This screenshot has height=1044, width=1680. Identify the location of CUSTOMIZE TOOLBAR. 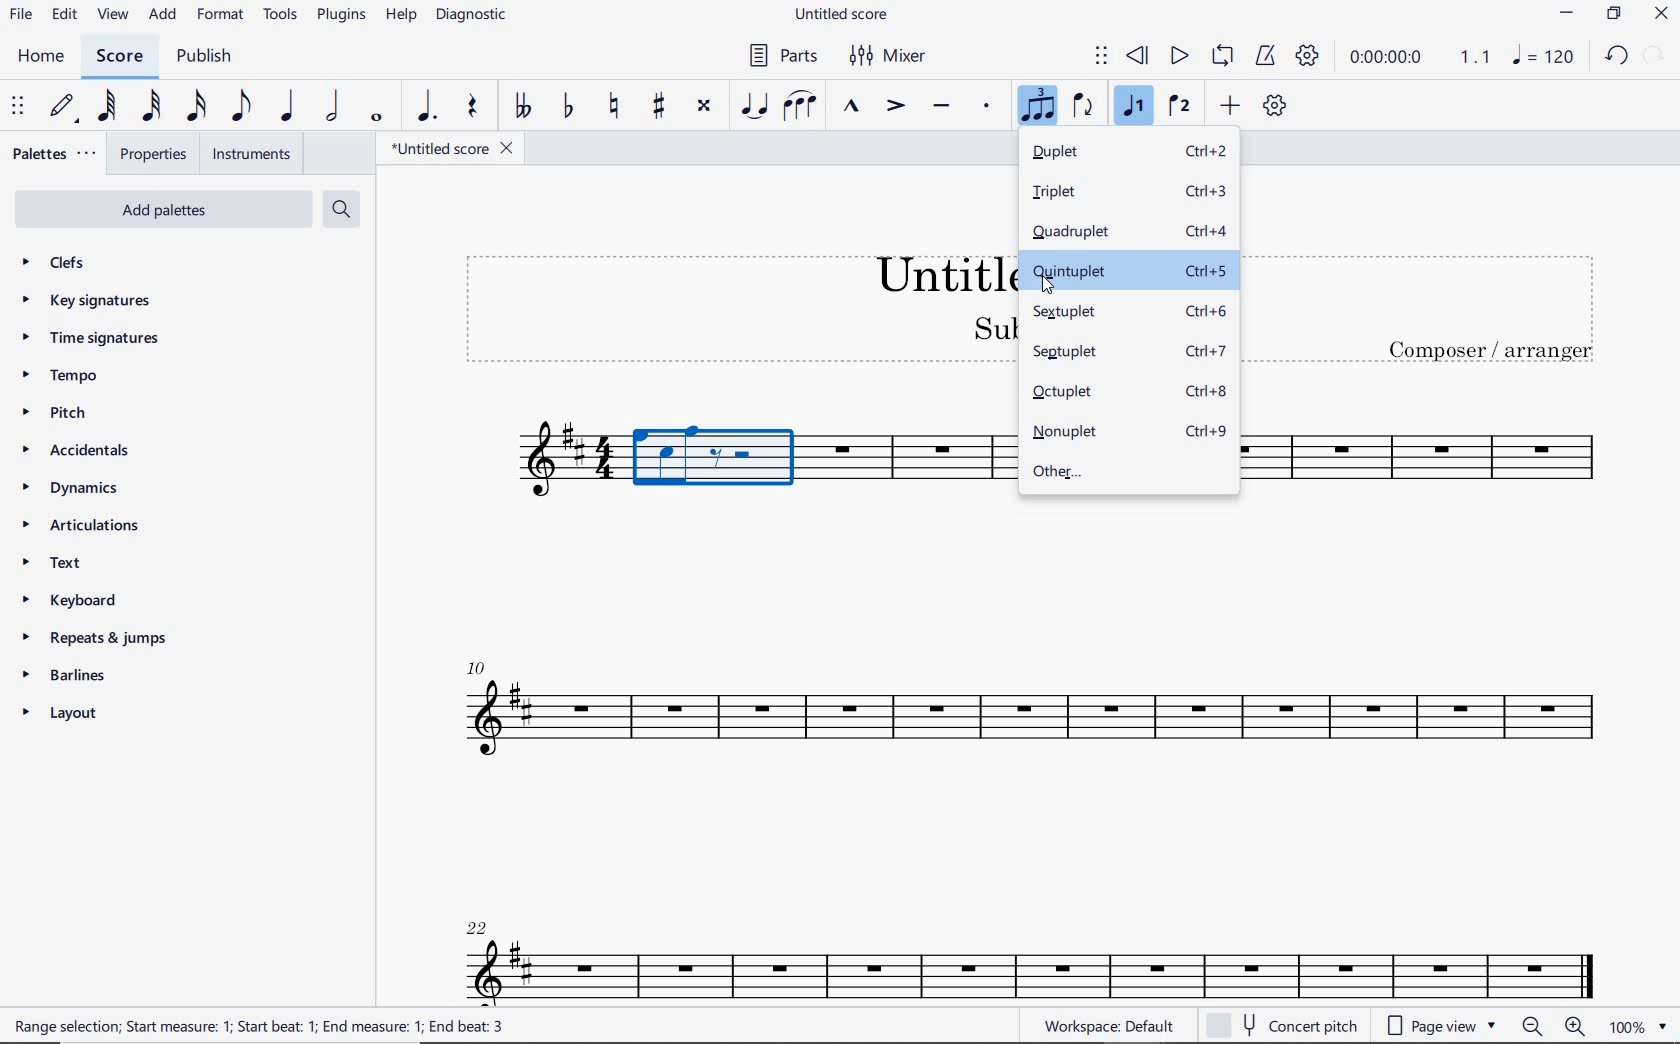
(1277, 107).